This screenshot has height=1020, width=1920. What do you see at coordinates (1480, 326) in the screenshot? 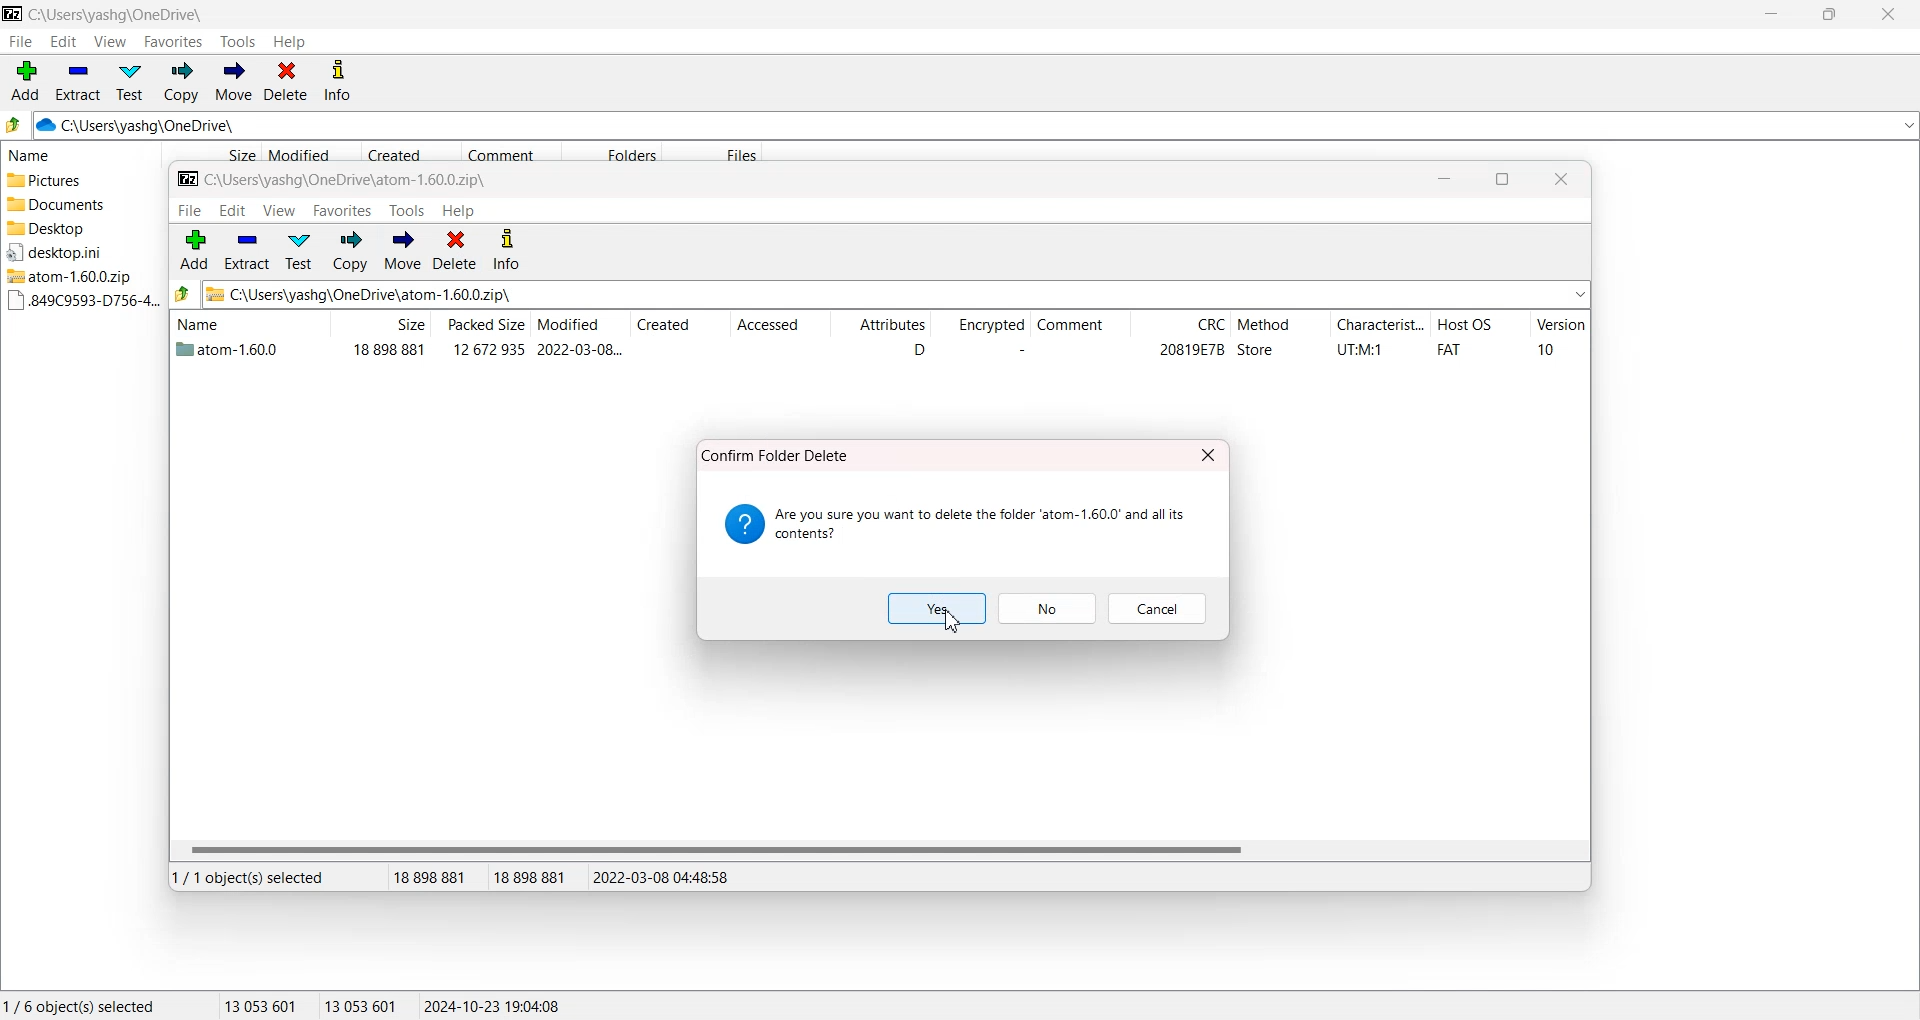
I see `Host OS` at bounding box center [1480, 326].